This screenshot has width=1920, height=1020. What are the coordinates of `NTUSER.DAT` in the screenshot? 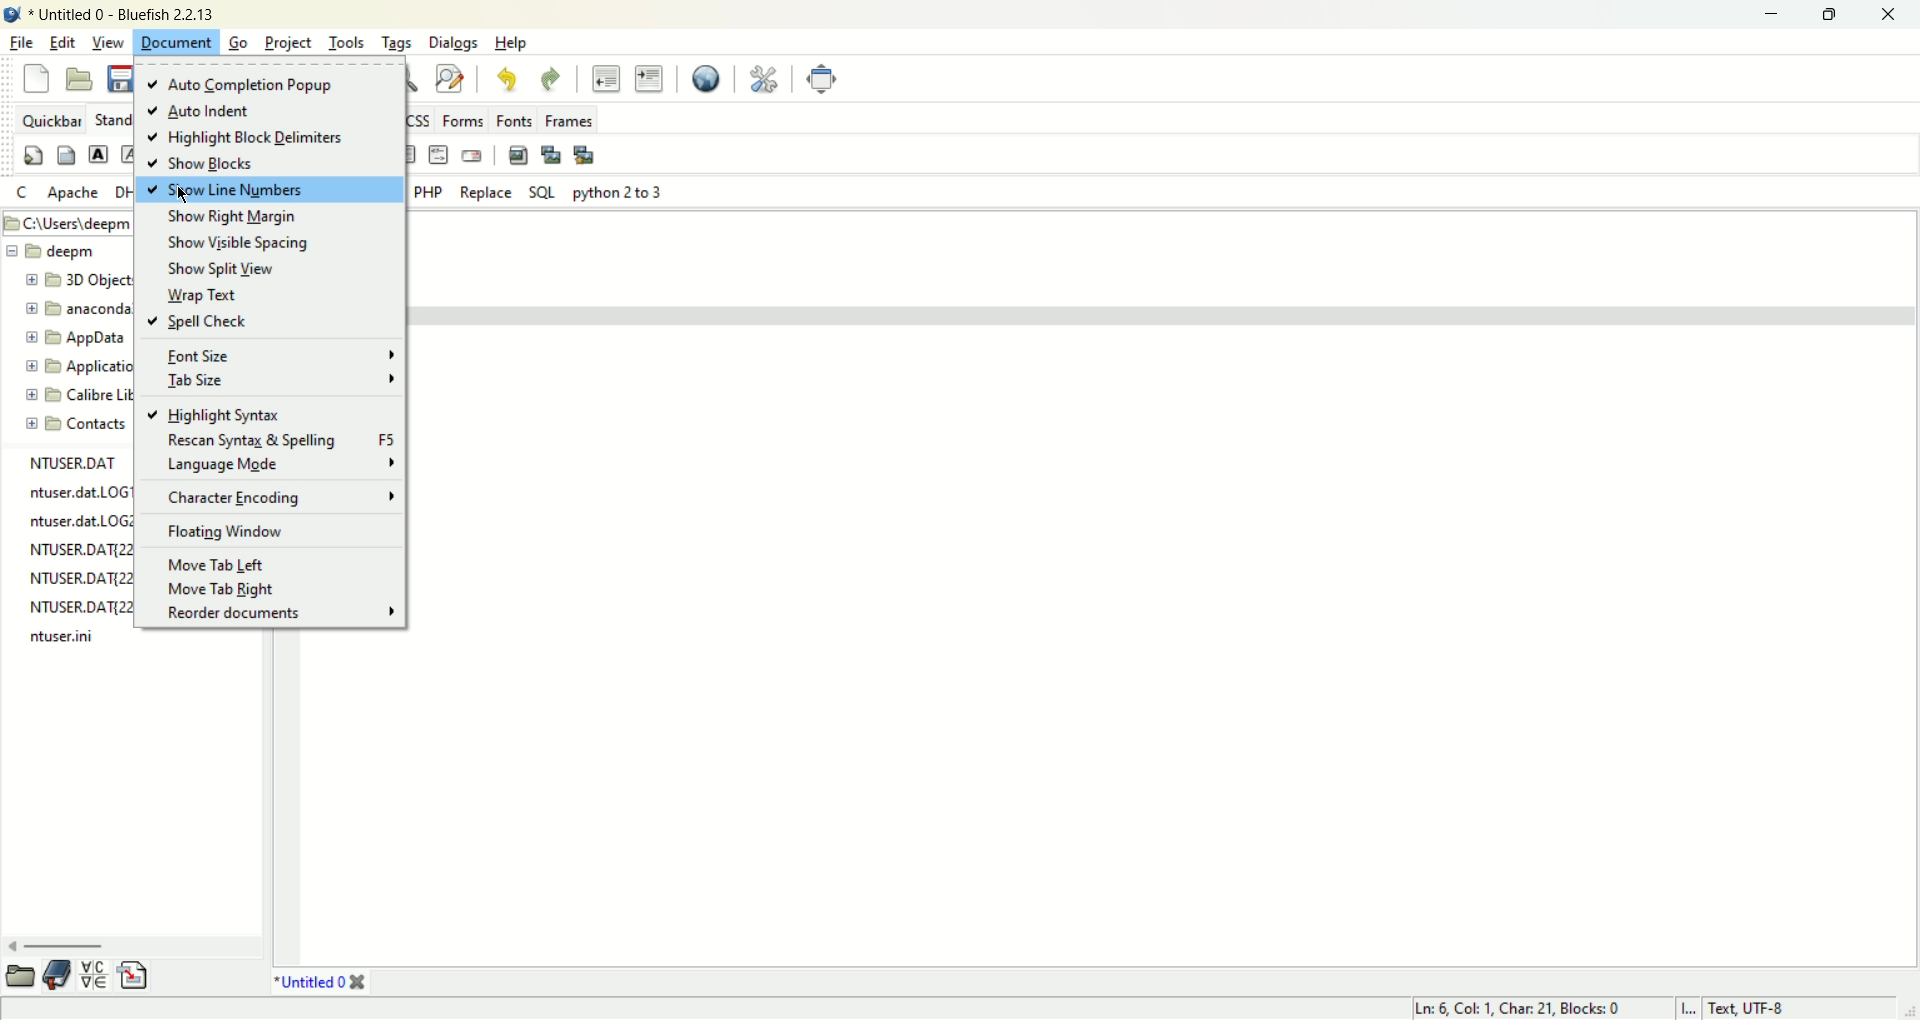 It's located at (73, 462).